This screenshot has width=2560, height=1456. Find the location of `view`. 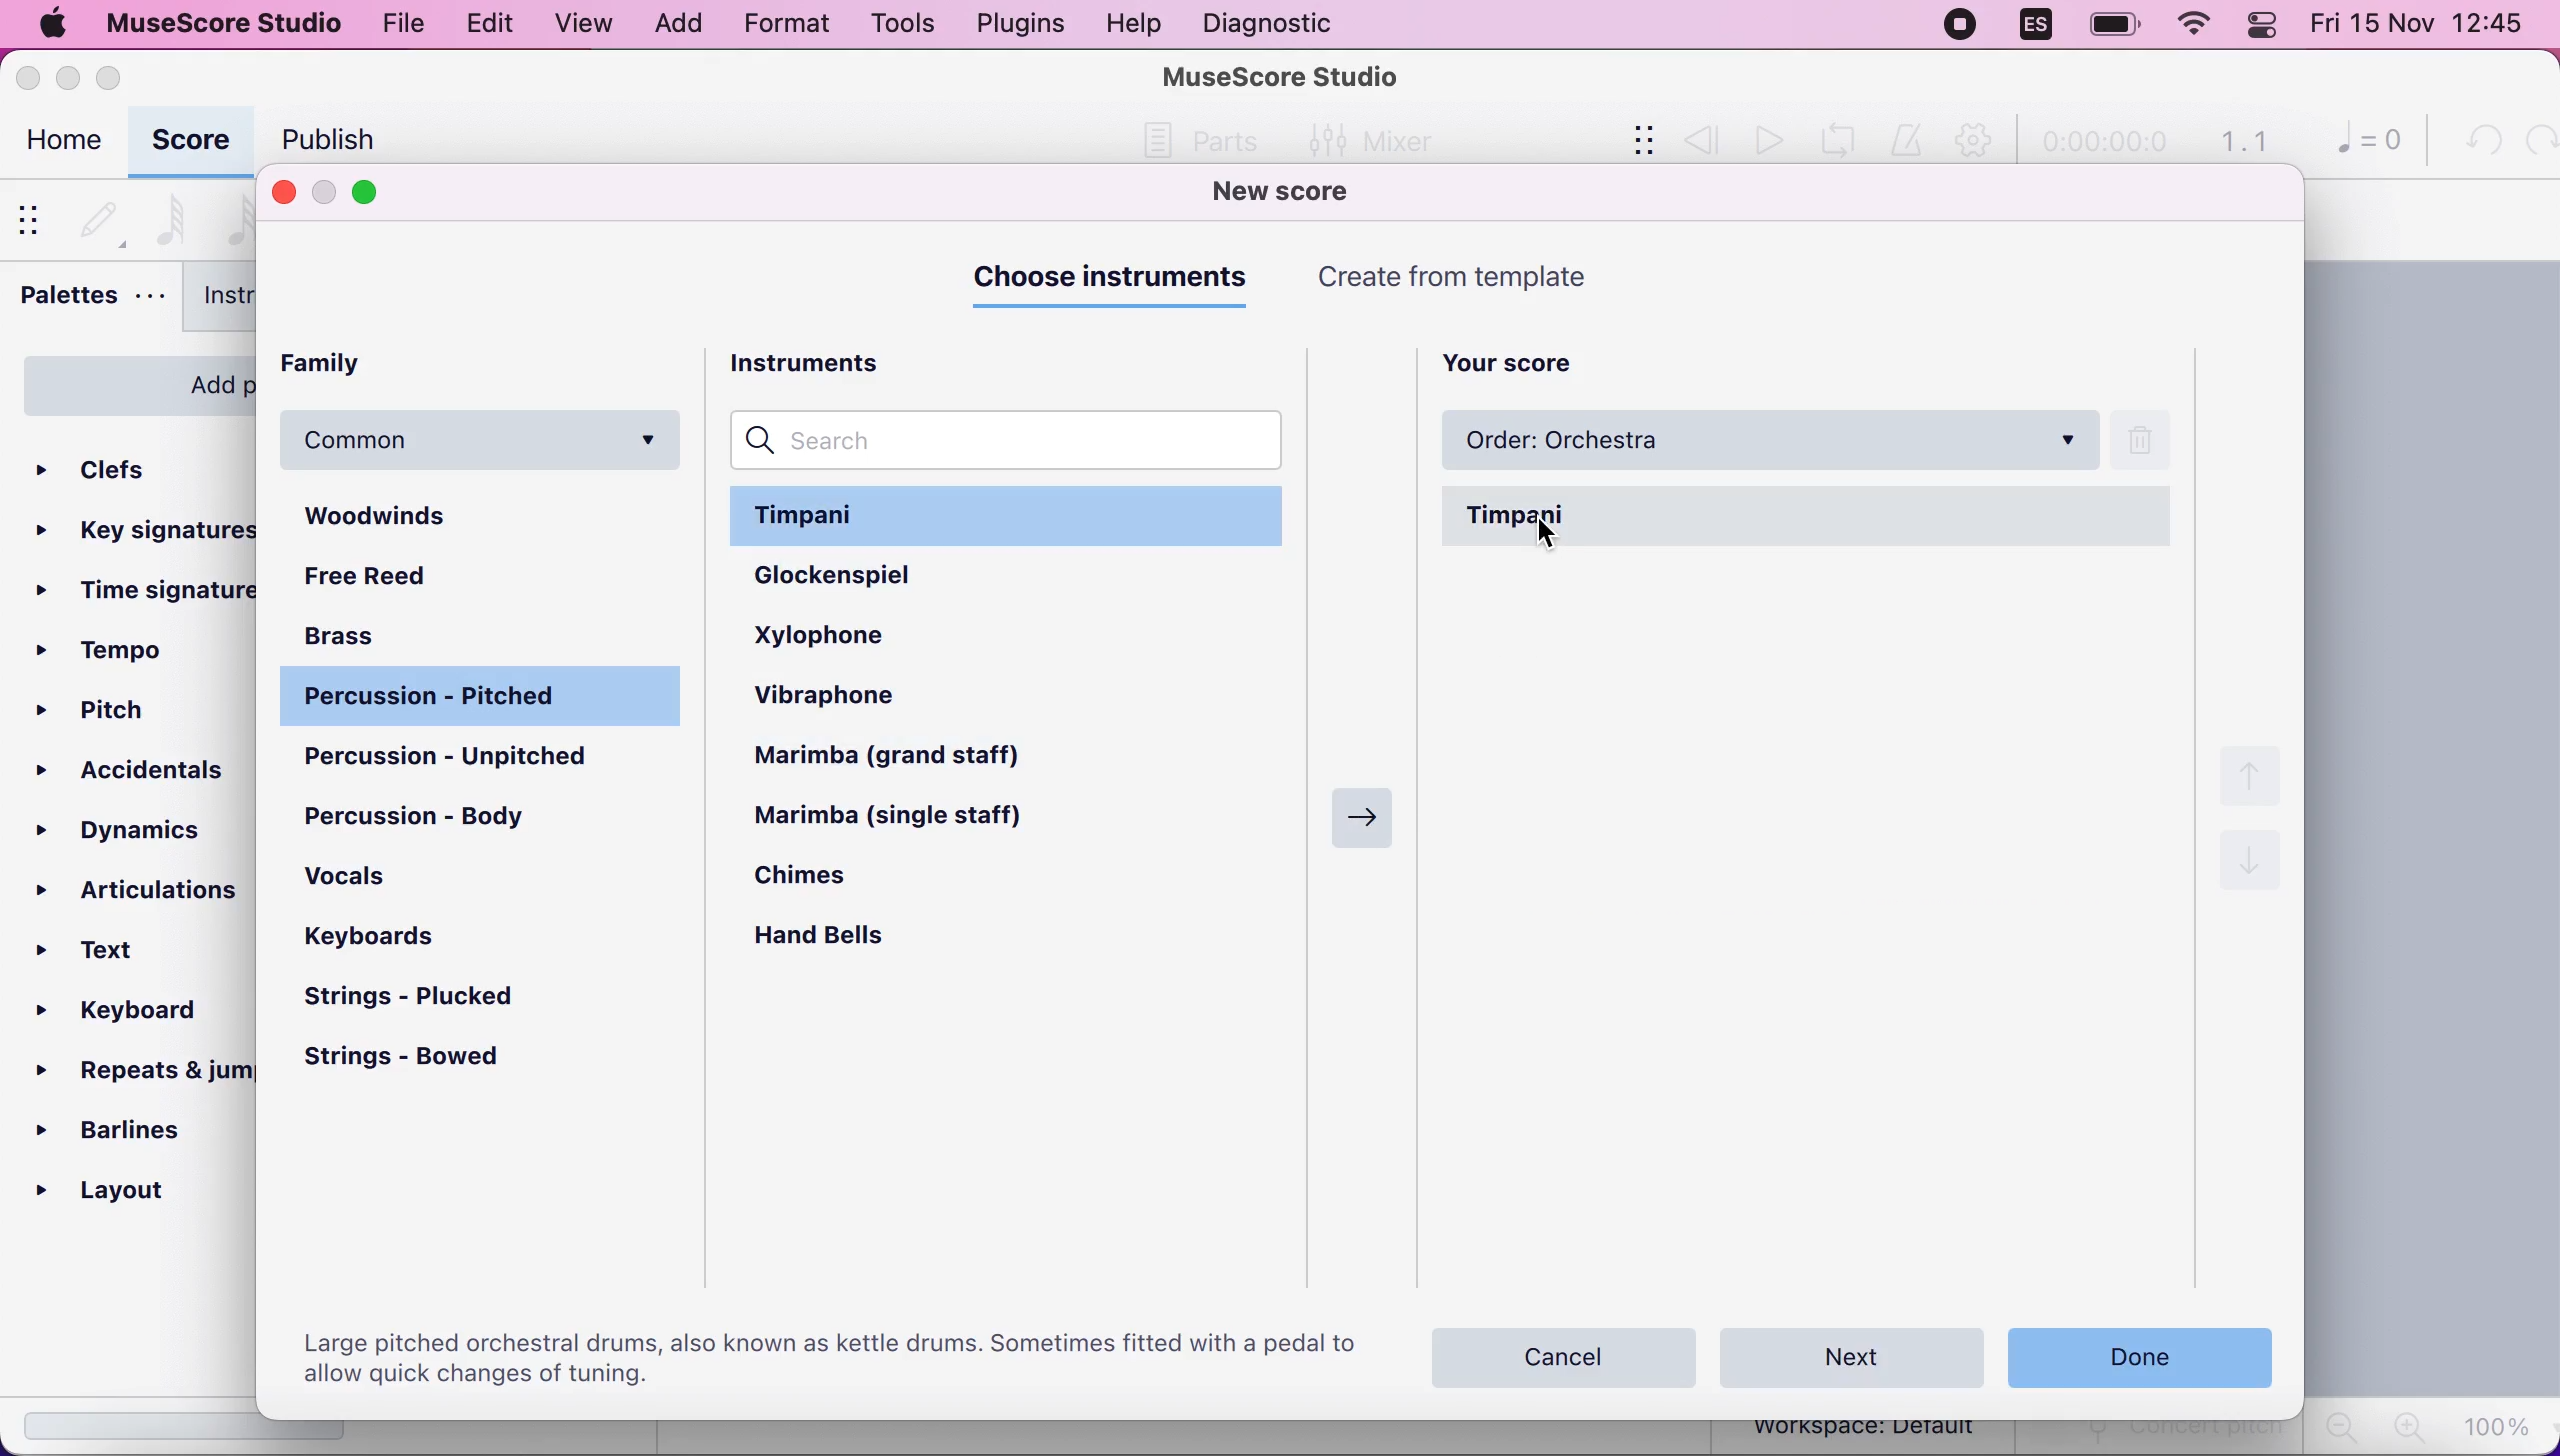

view is located at coordinates (582, 24).